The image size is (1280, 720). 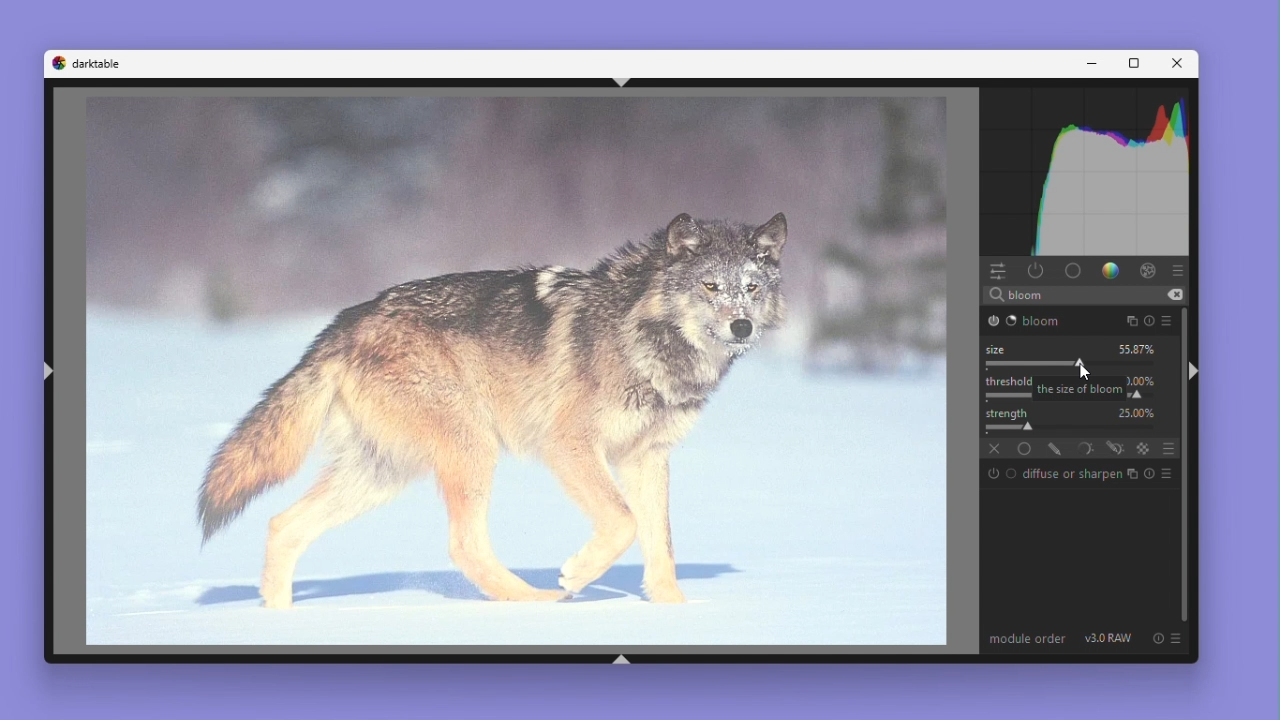 What do you see at coordinates (1147, 269) in the screenshot?
I see `Effect` at bounding box center [1147, 269].